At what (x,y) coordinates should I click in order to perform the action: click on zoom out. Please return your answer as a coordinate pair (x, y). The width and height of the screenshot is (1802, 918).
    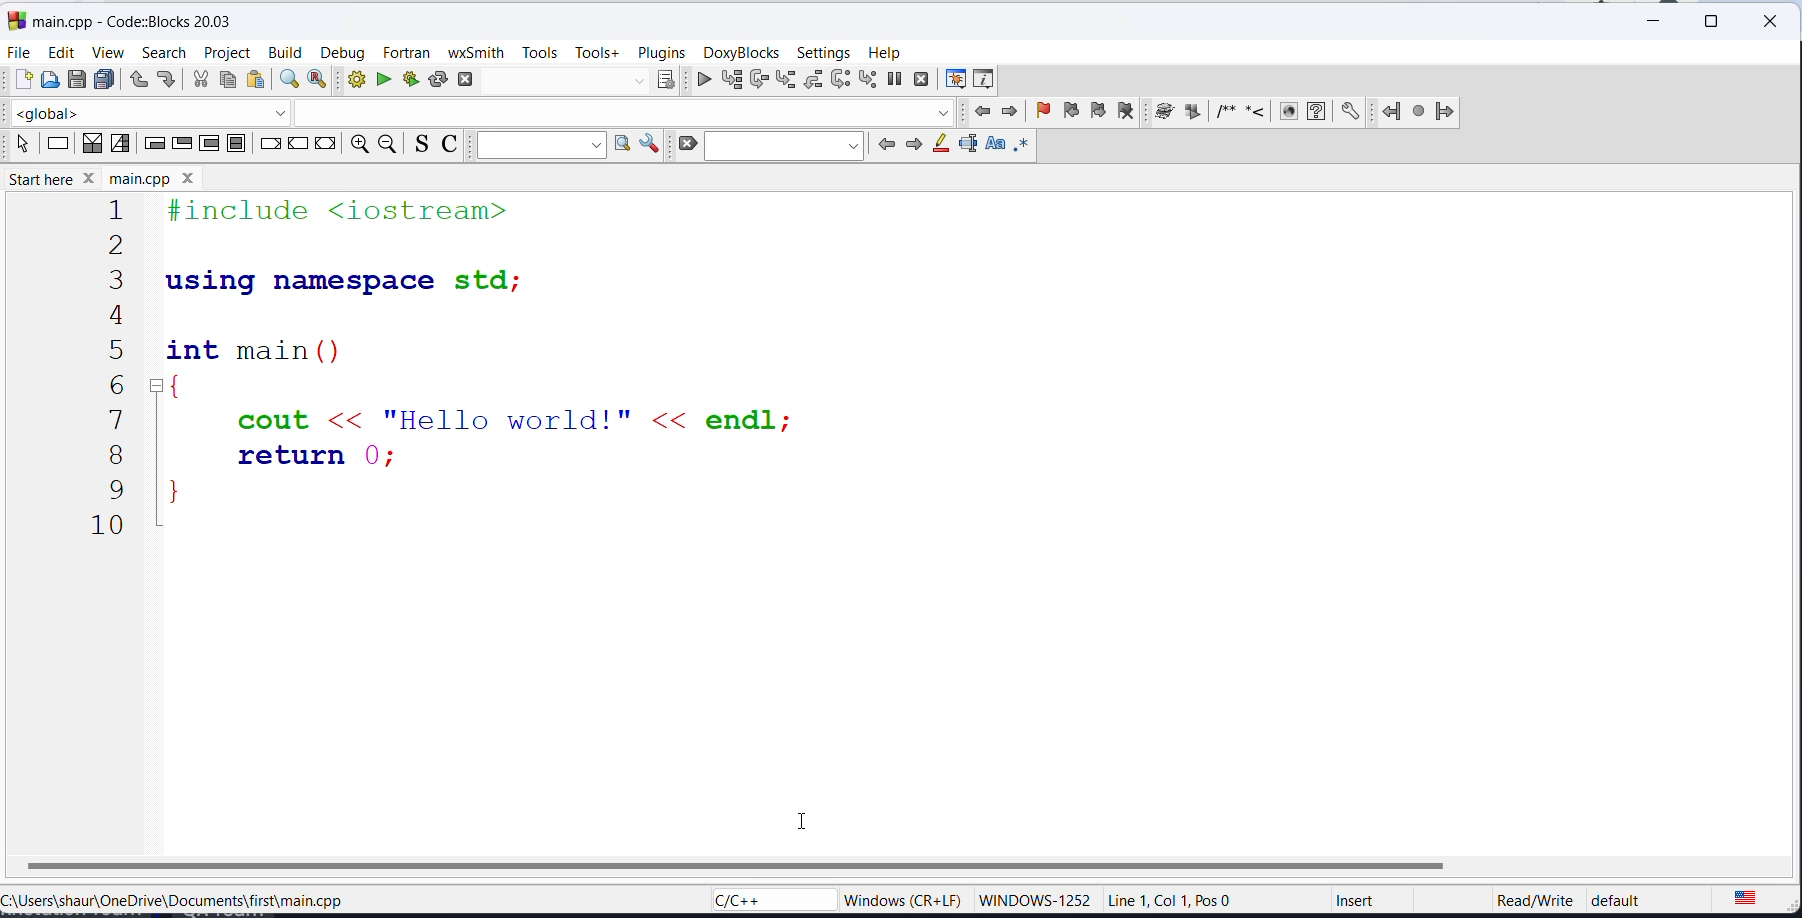
    Looking at the image, I should click on (385, 146).